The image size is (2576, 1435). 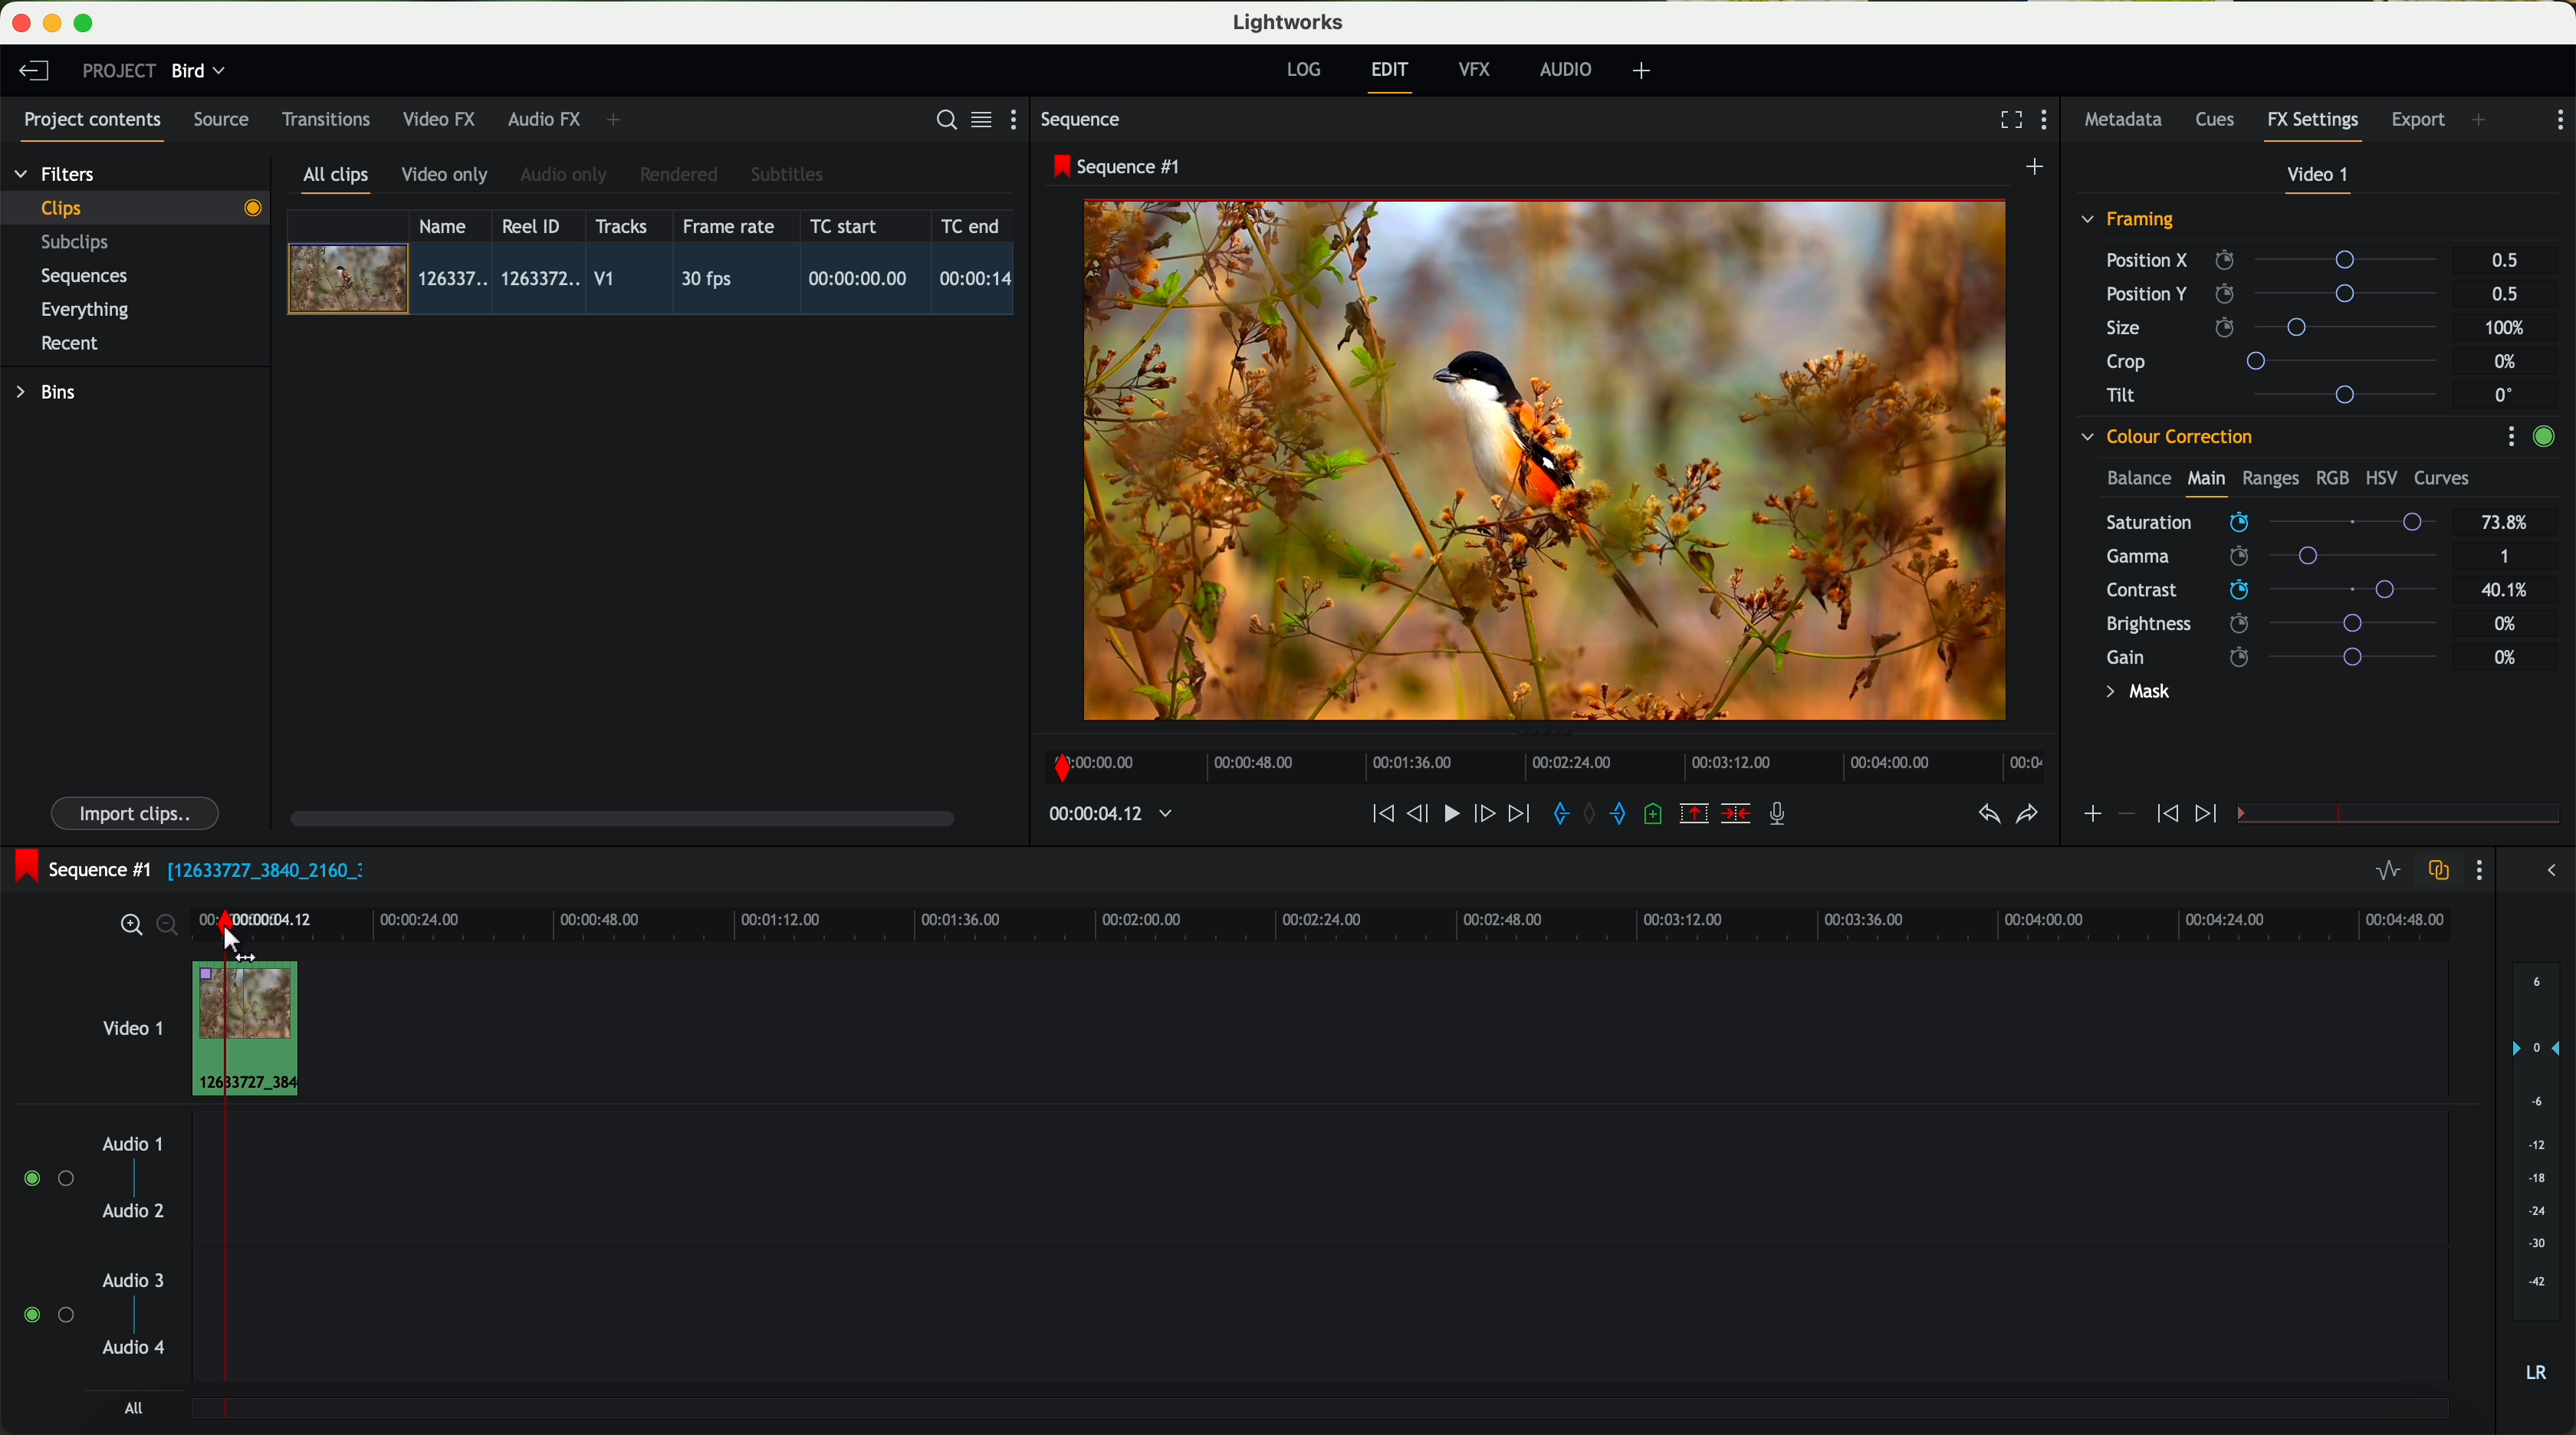 I want to click on remove the marked section, so click(x=1696, y=814).